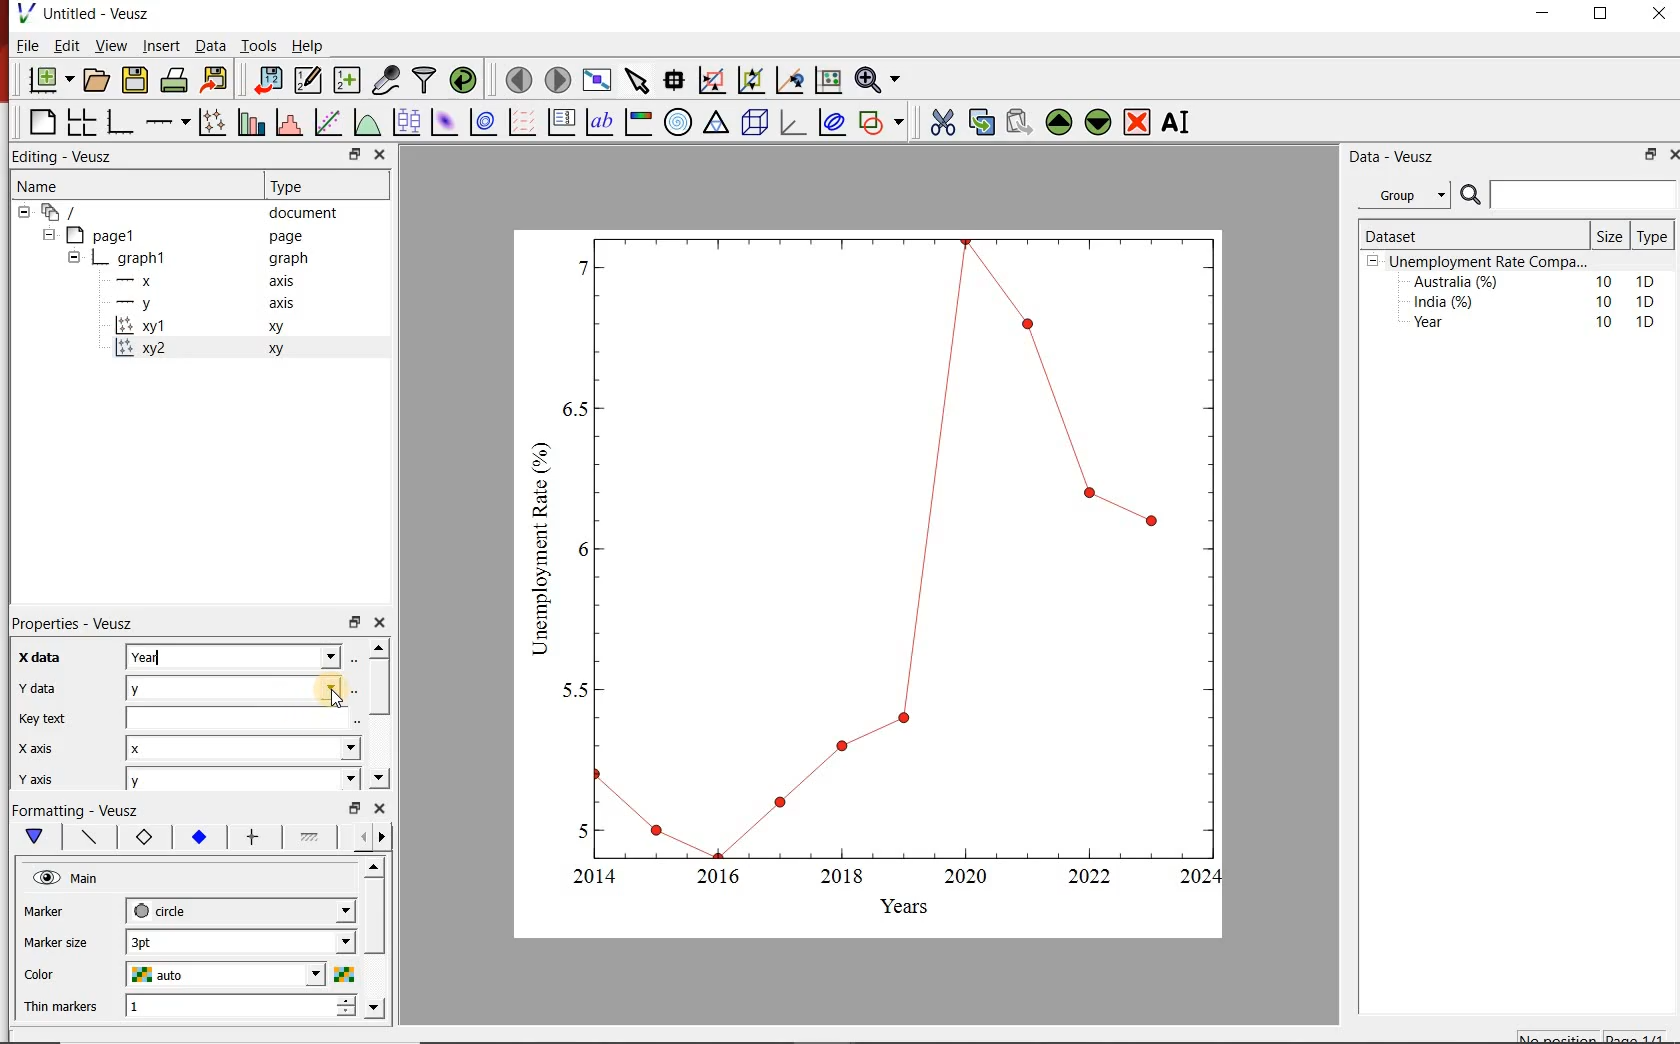  I want to click on Year 10 1D, so click(1540, 324).